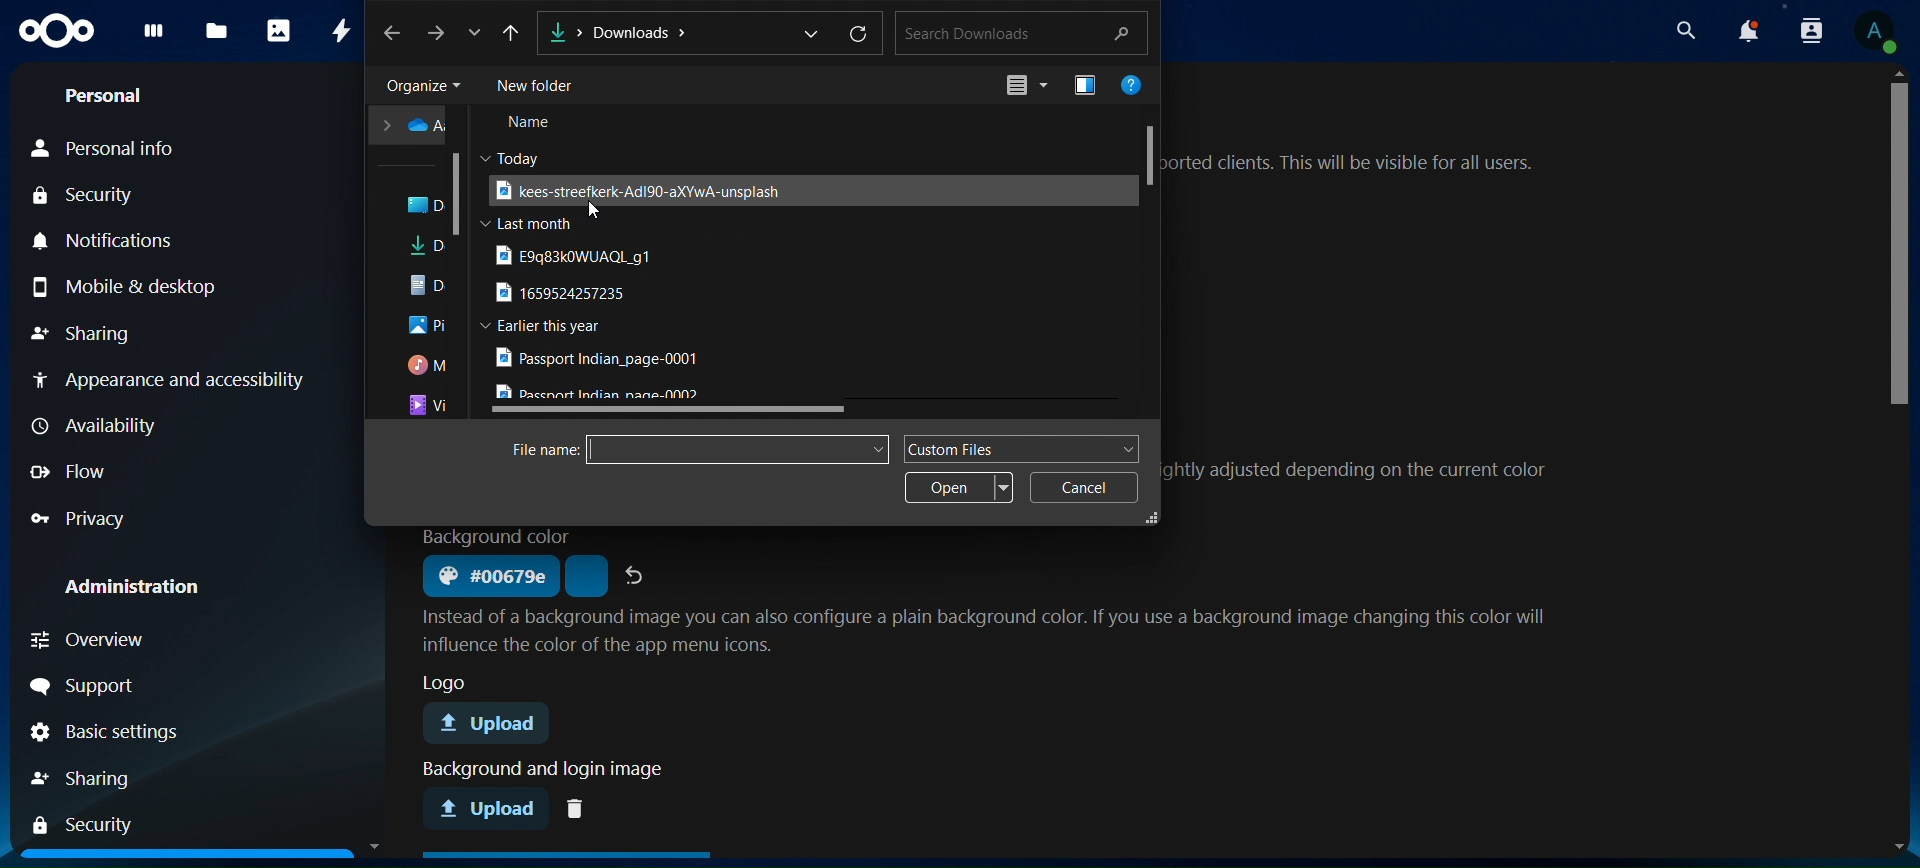 The height and width of the screenshot is (868, 1920). What do you see at coordinates (530, 224) in the screenshot?
I see `last month` at bounding box center [530, 224].